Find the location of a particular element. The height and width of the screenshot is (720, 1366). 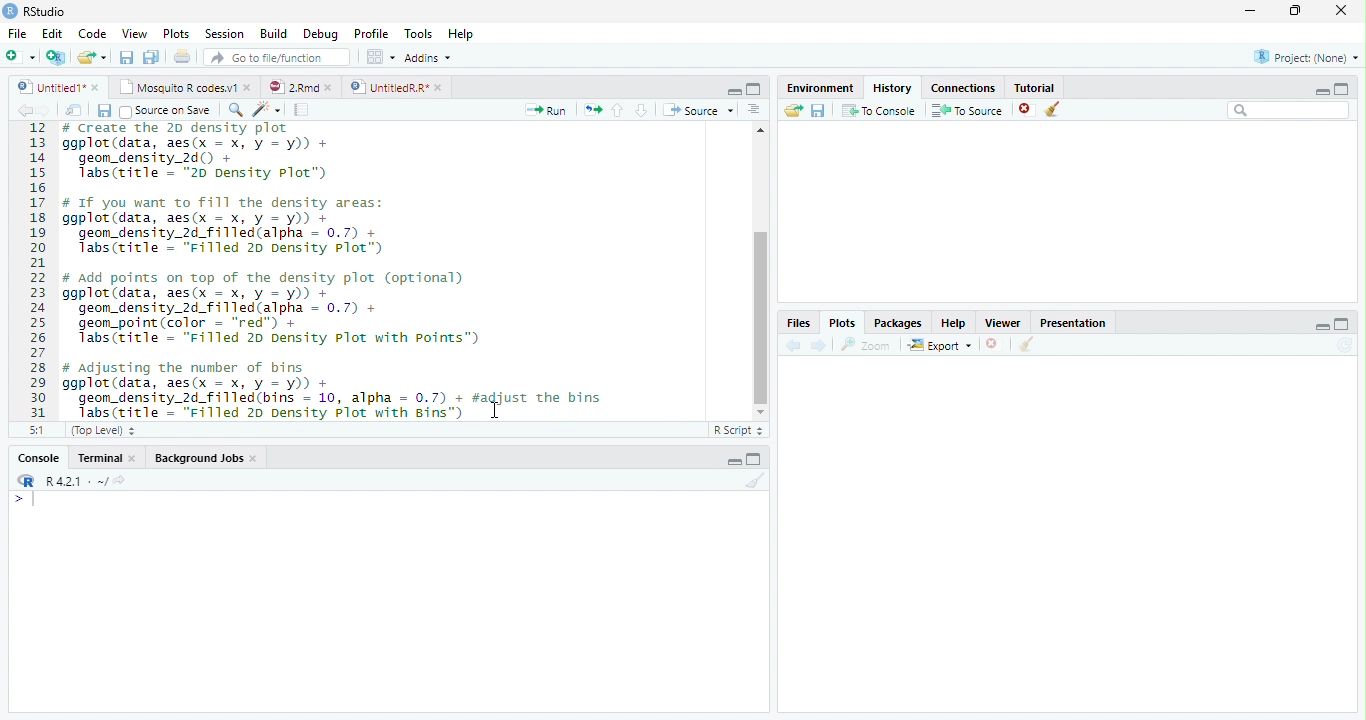

cursor is located at coordinates (497, 410).